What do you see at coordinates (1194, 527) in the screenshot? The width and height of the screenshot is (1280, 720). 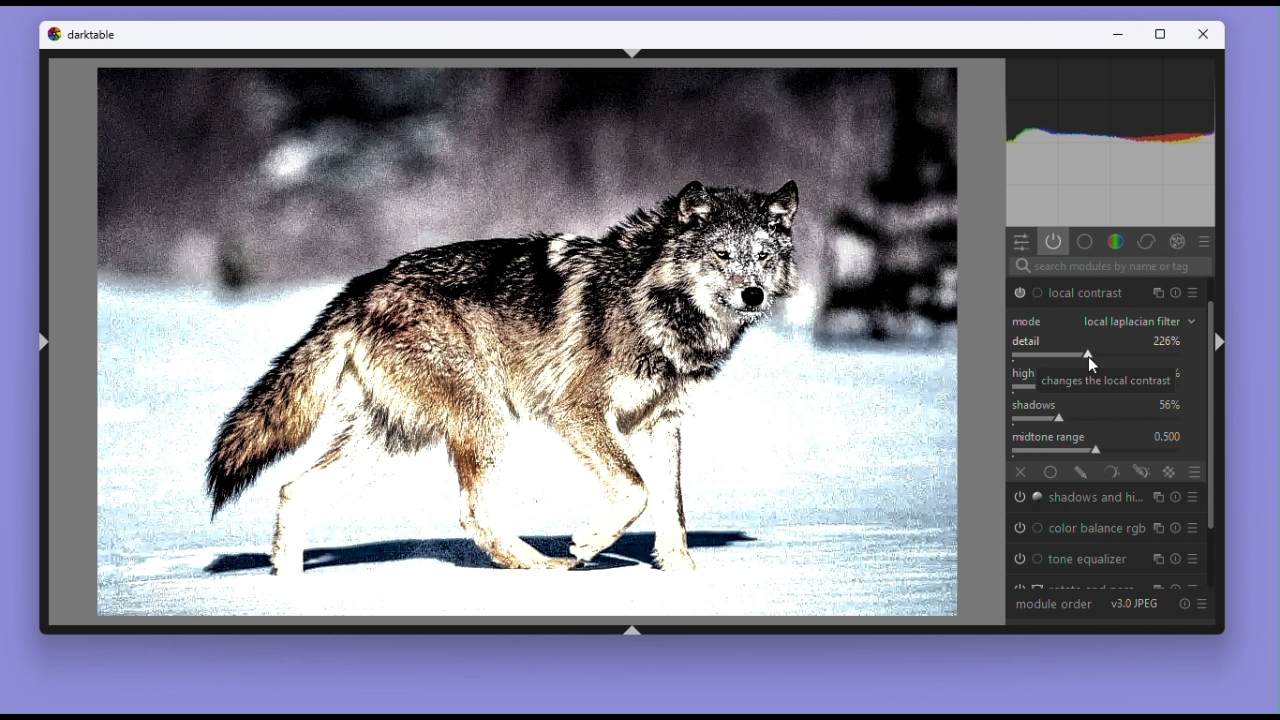 I see `presets` at bounding box center [1194, 527].